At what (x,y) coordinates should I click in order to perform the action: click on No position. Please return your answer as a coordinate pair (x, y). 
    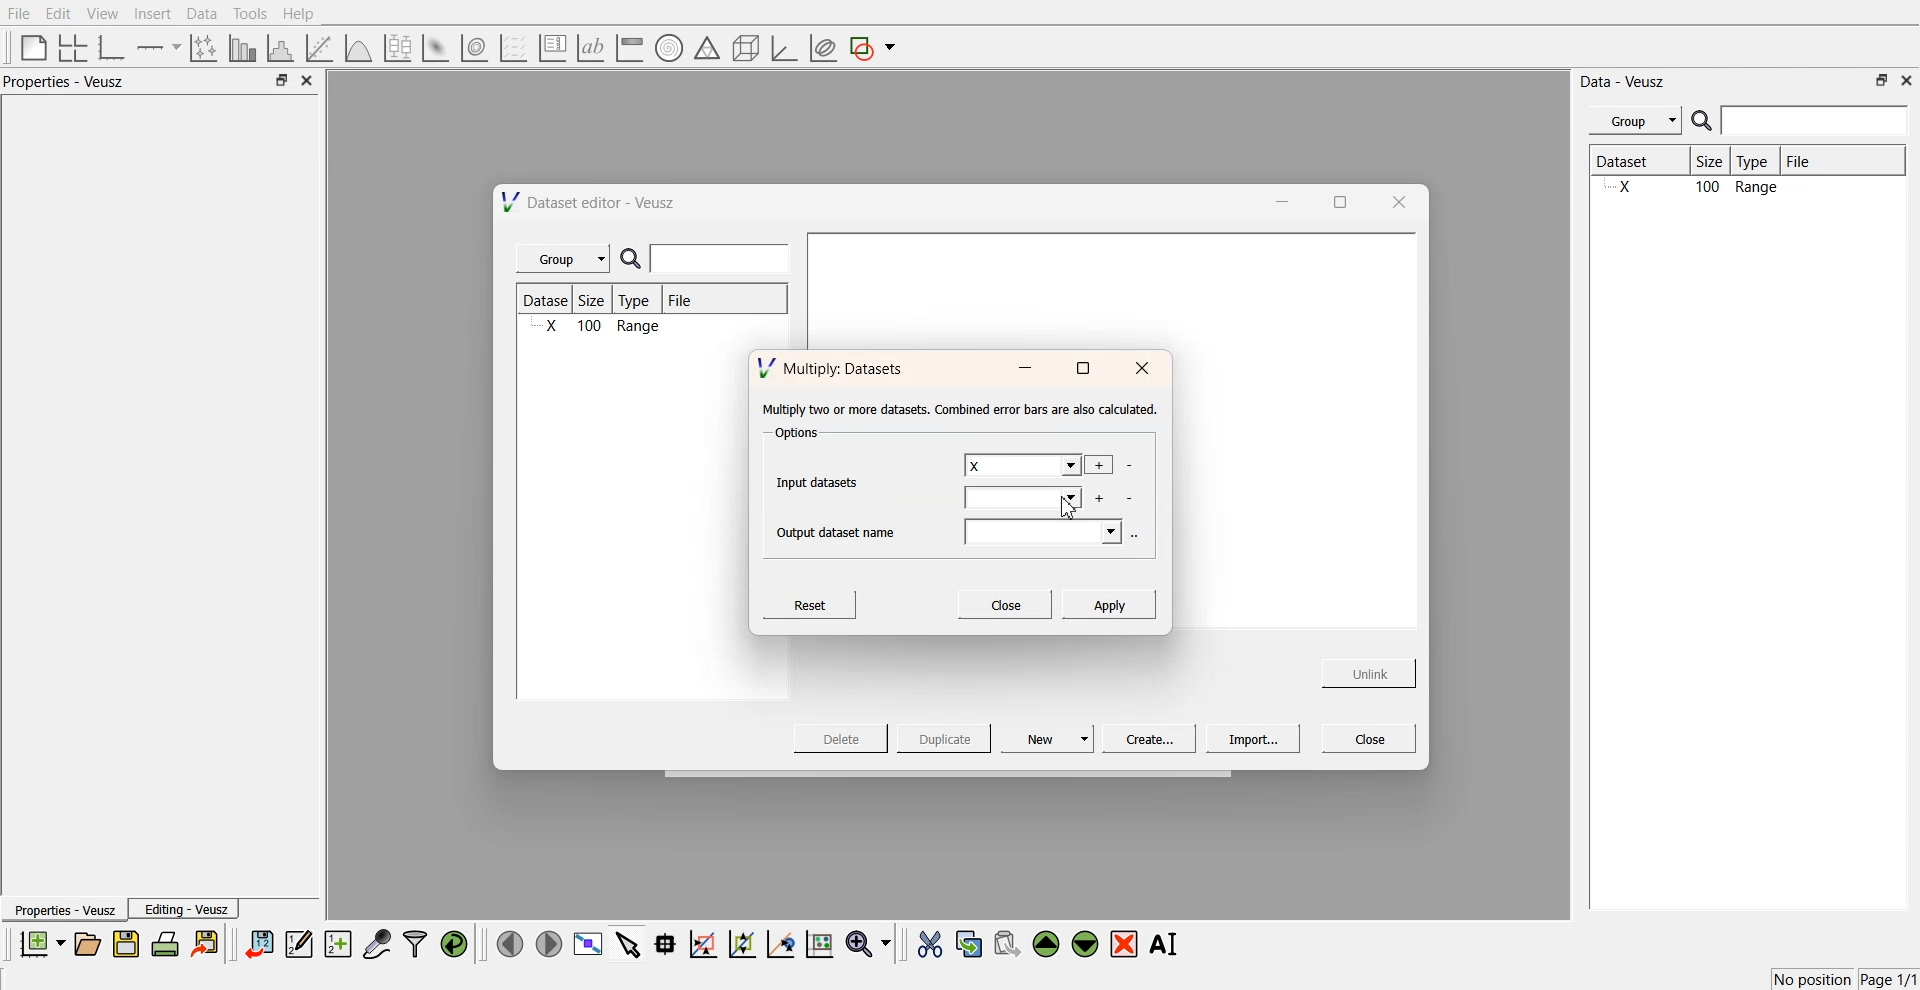
    Looking at the image, I should click on (1815, 977).